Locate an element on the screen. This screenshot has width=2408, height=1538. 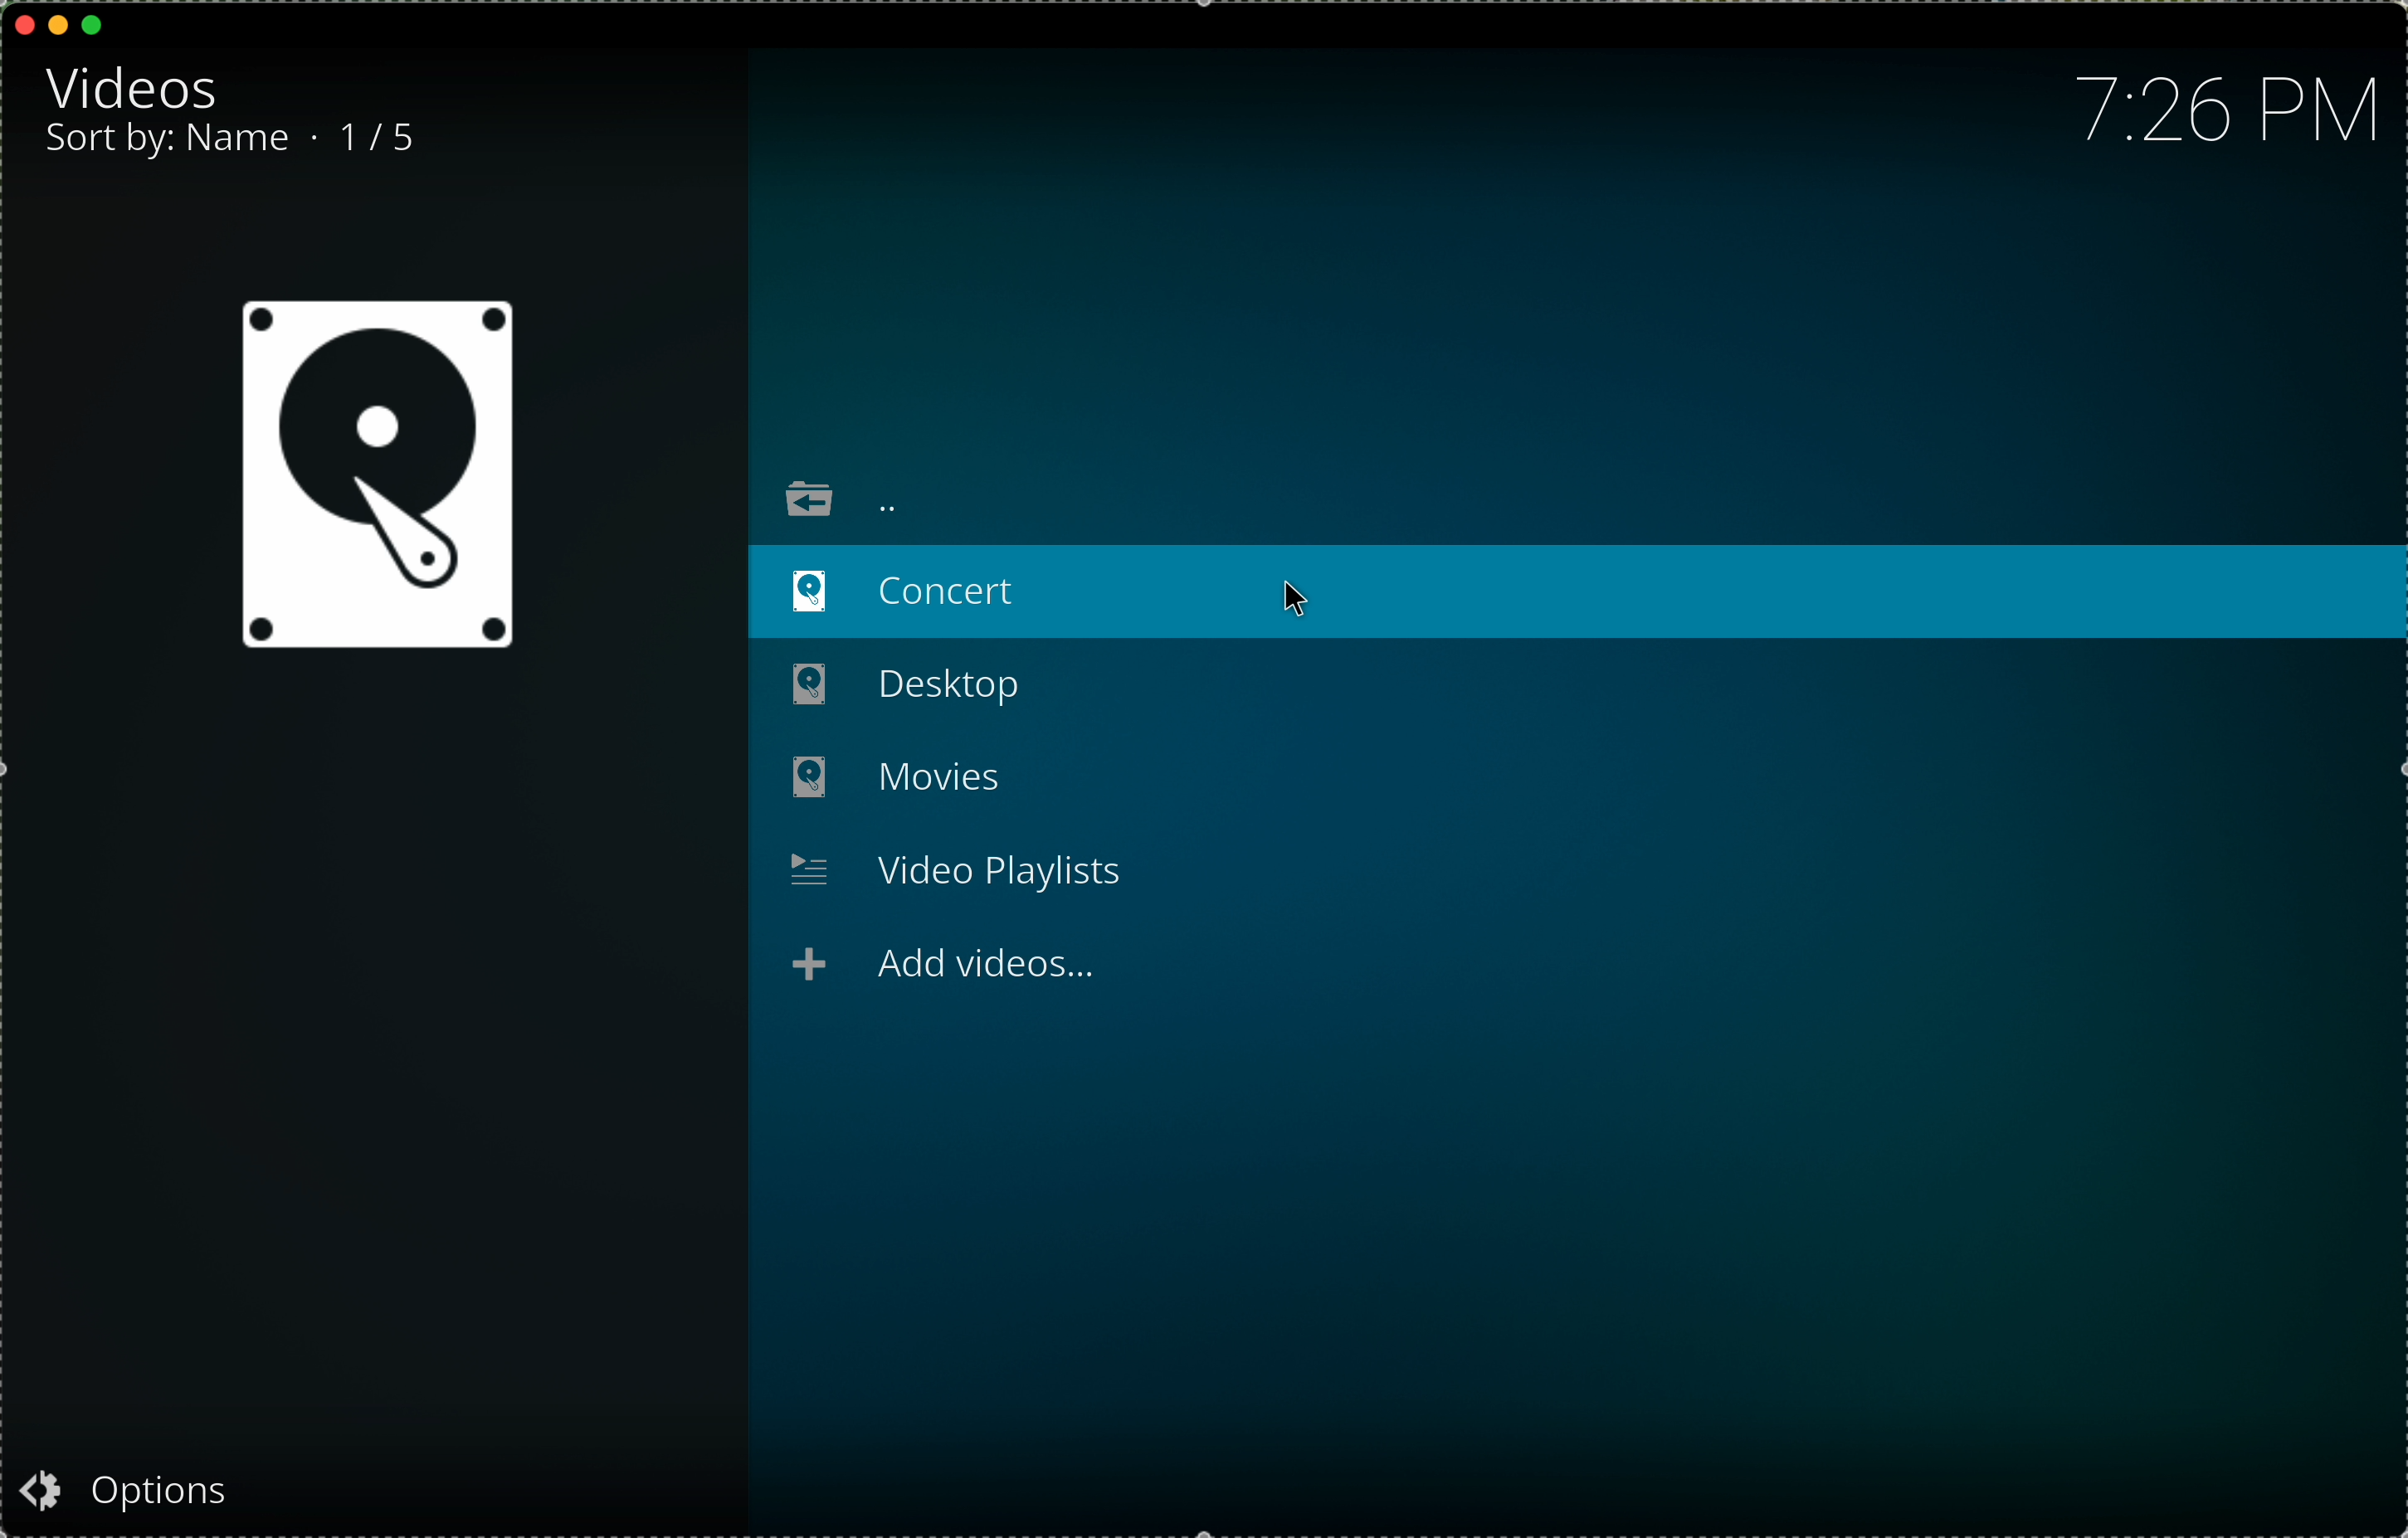
sort by: name is located at coordinates (167, 145).